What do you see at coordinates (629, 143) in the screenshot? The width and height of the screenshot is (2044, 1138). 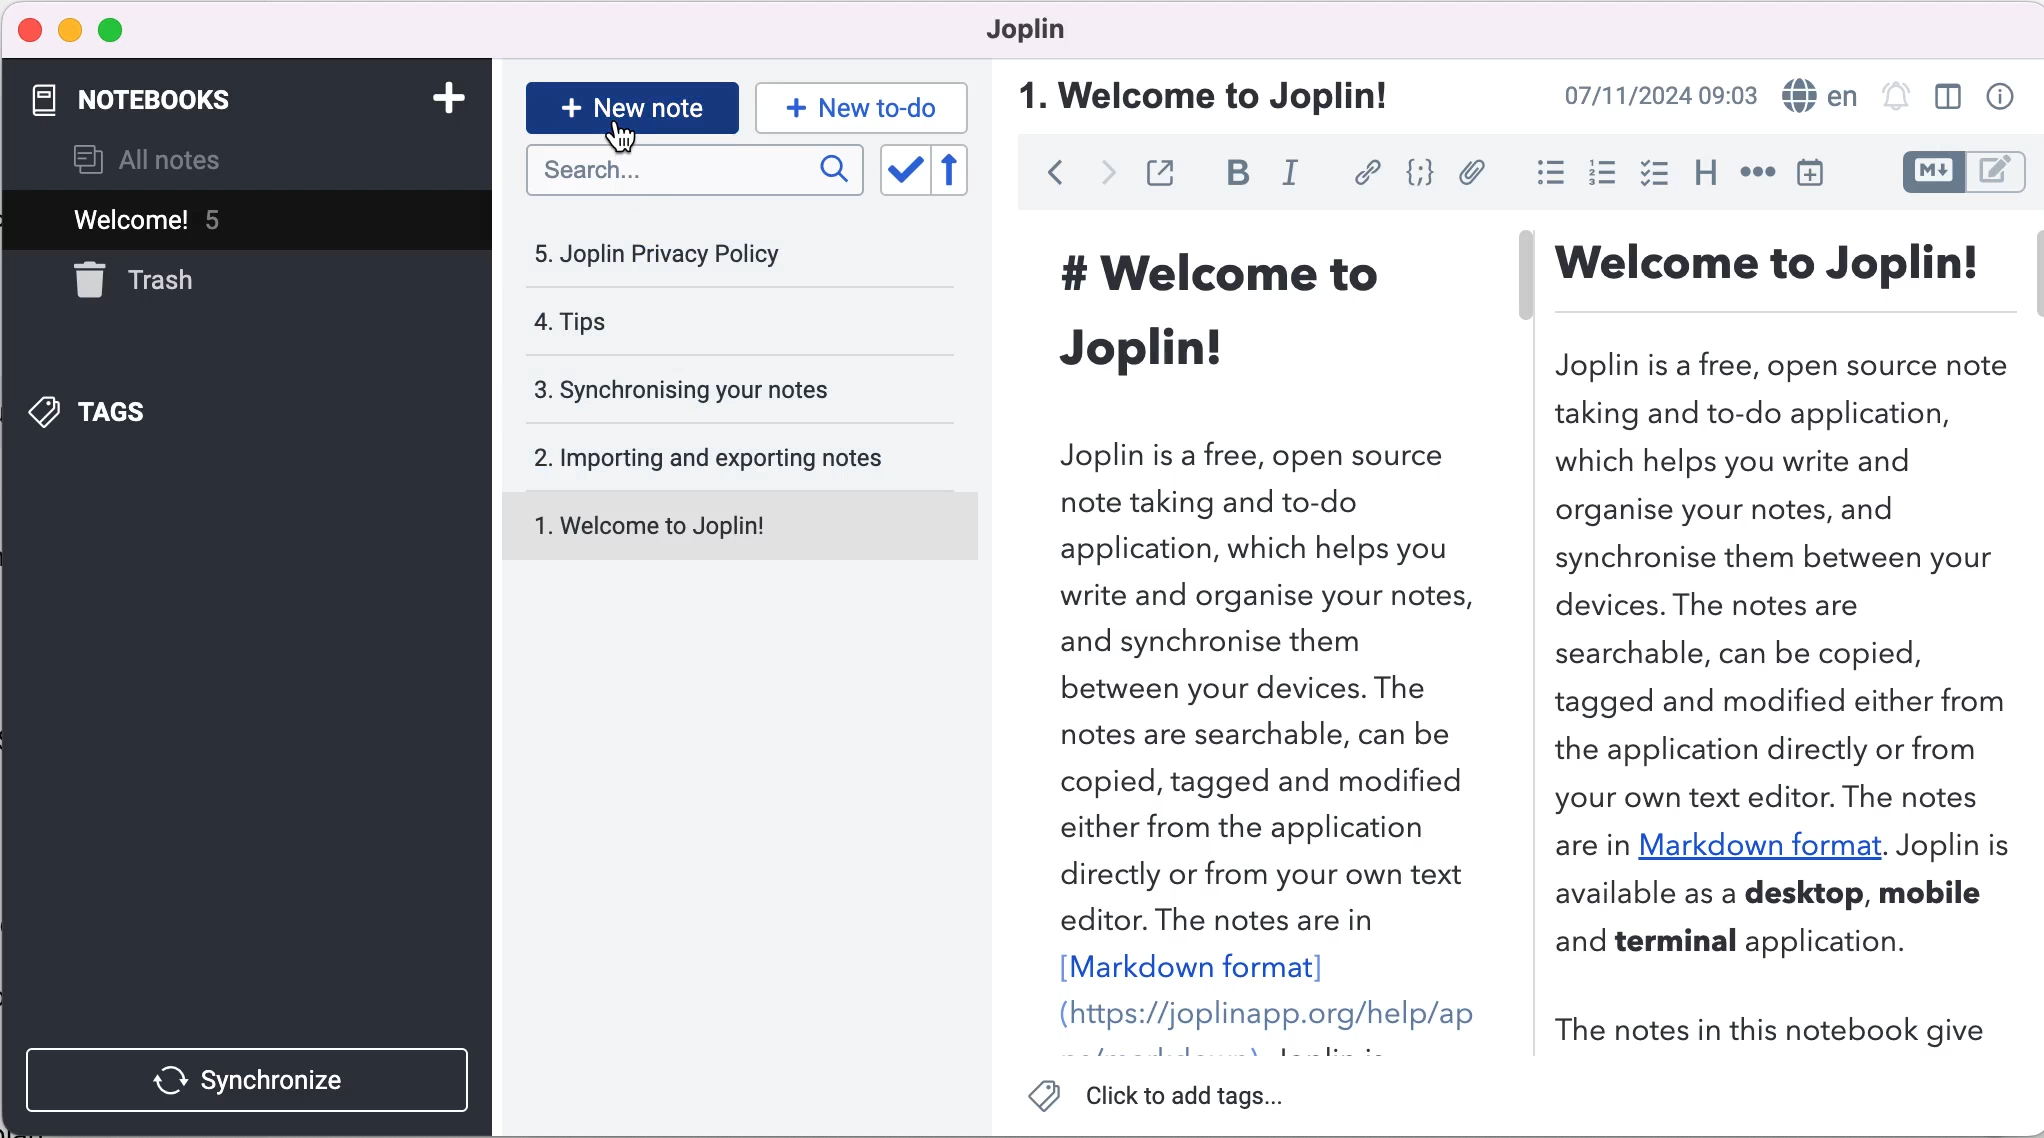 I see `Cursor` at bounding box center [629, 143].